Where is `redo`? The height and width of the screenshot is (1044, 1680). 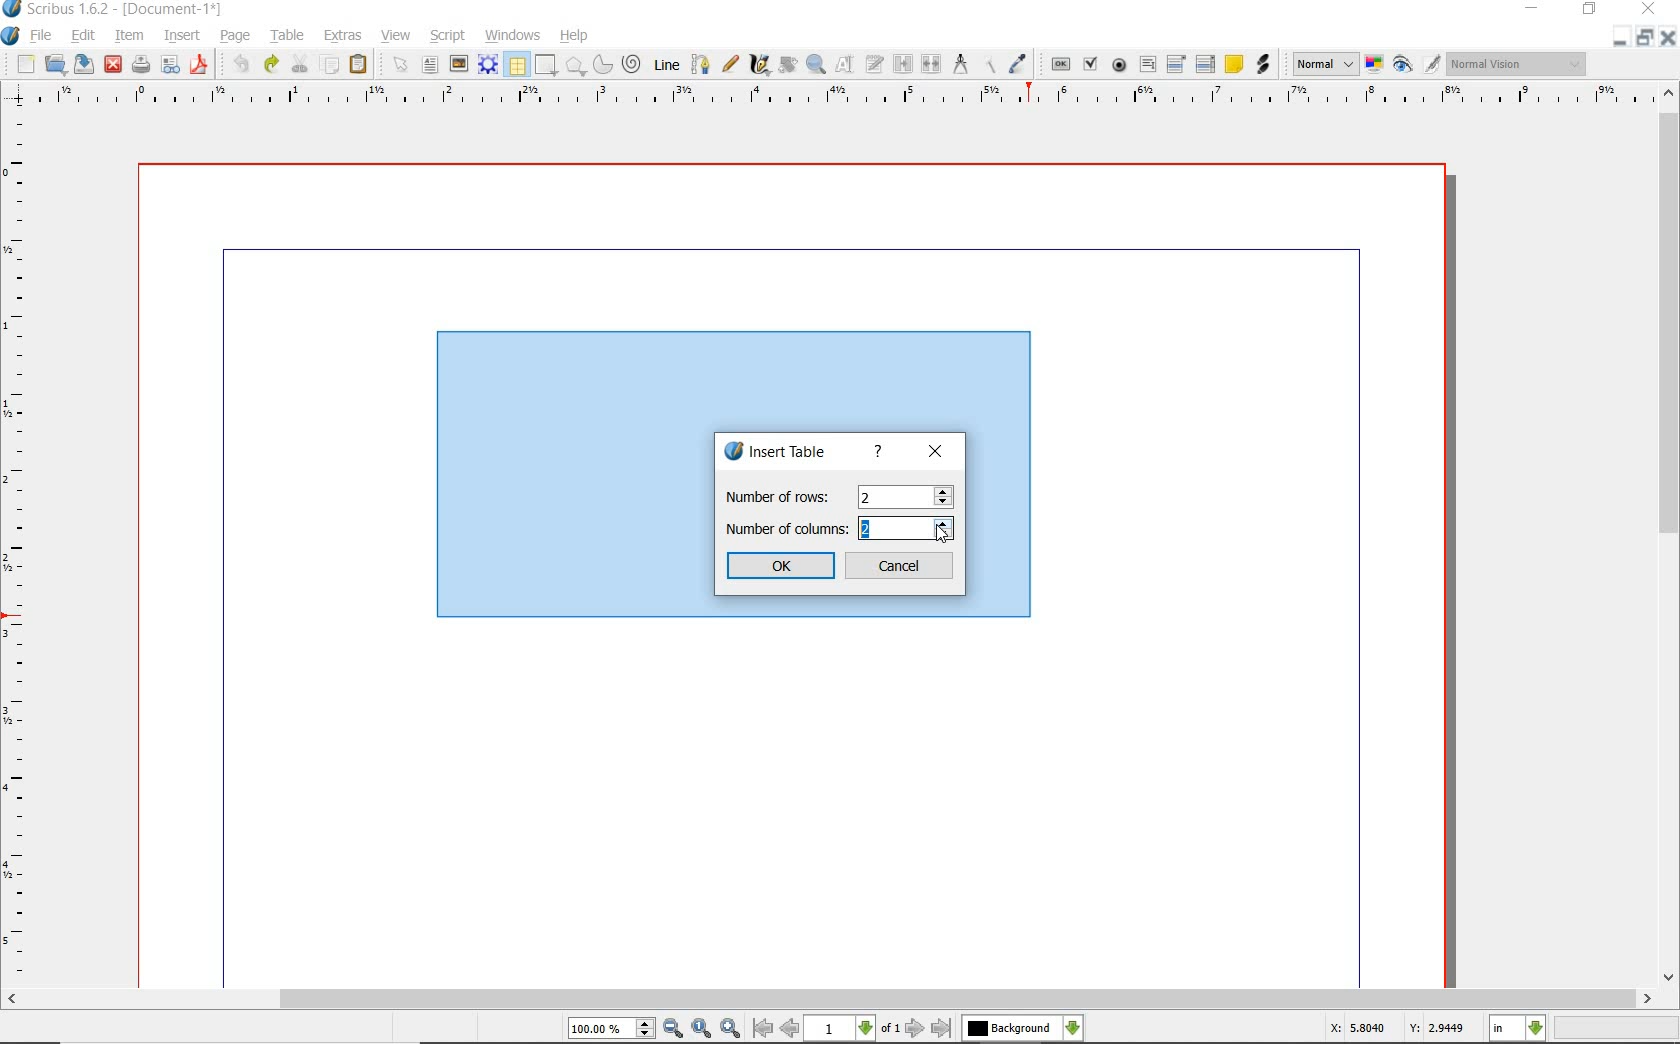 redo is located at coordinates (270, 63).